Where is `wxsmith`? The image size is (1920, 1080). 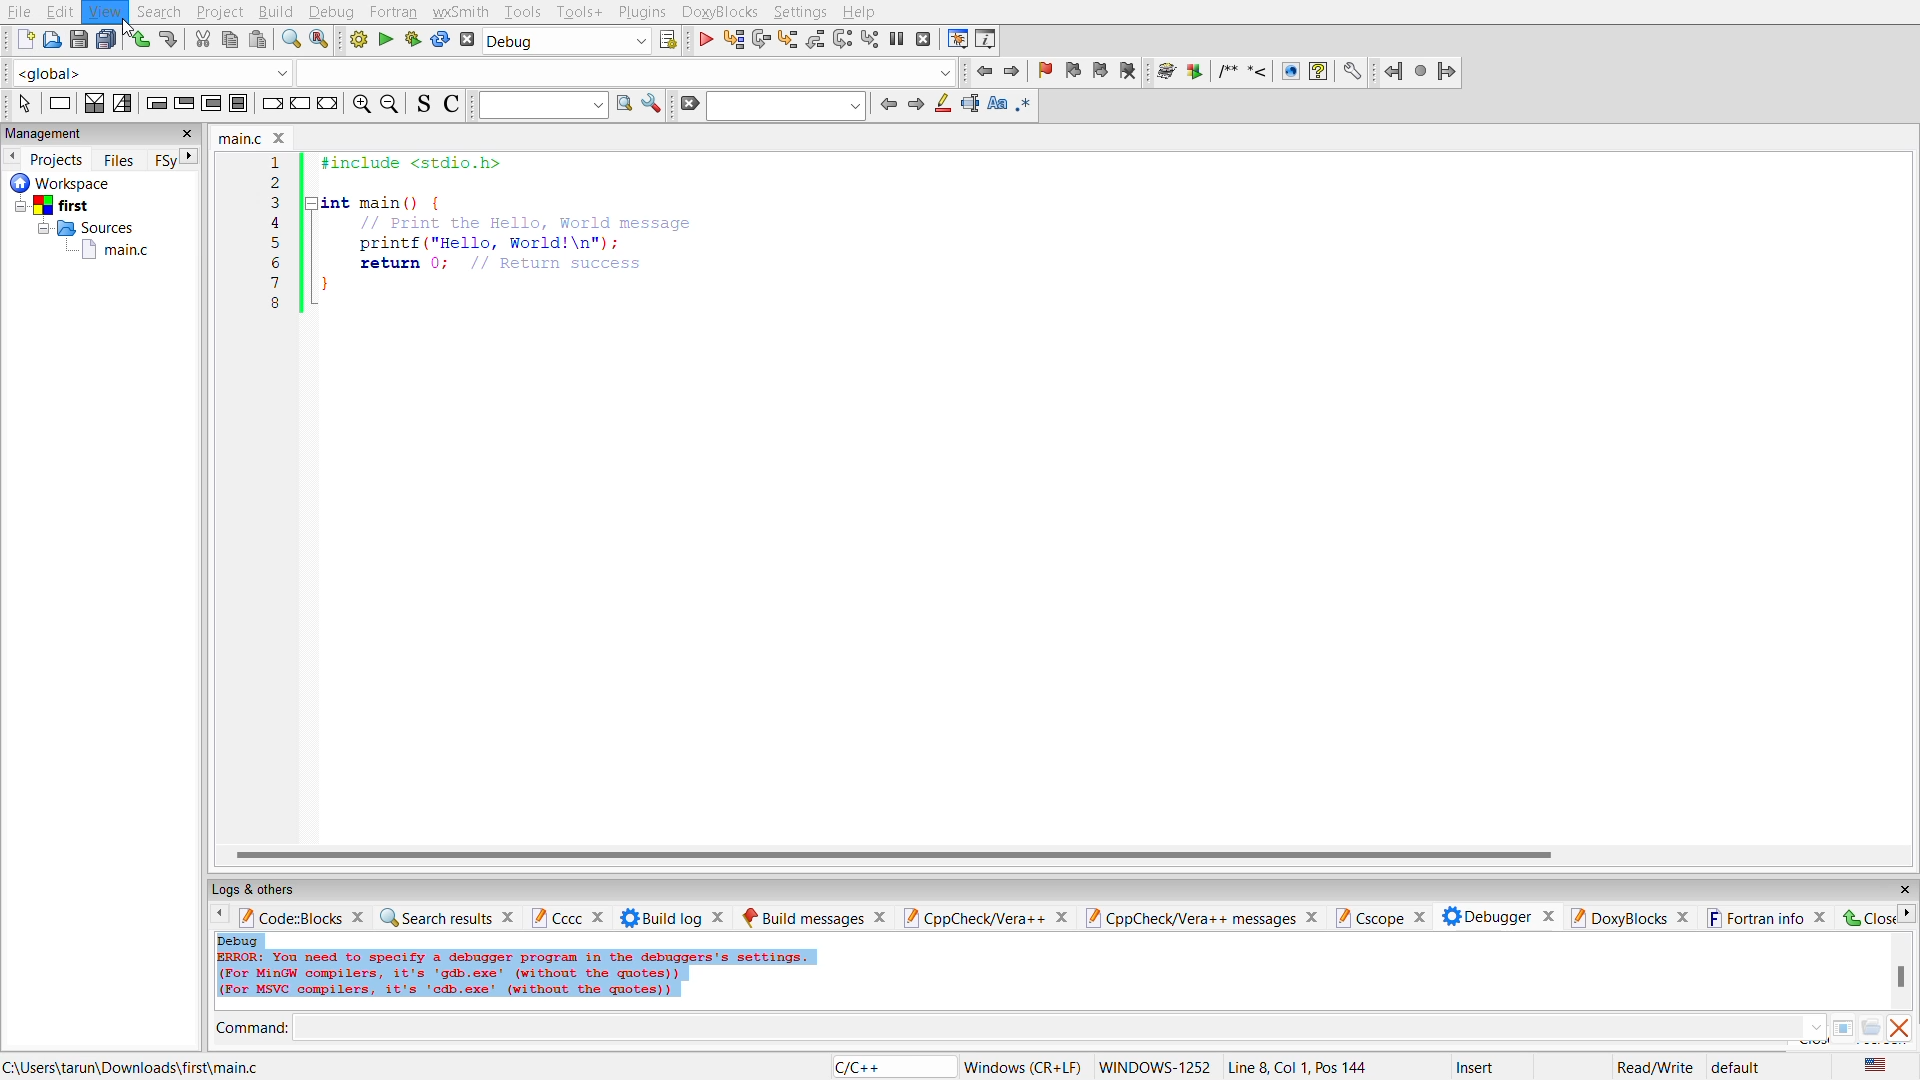 wxsmith is located at coordinates (461, 12).